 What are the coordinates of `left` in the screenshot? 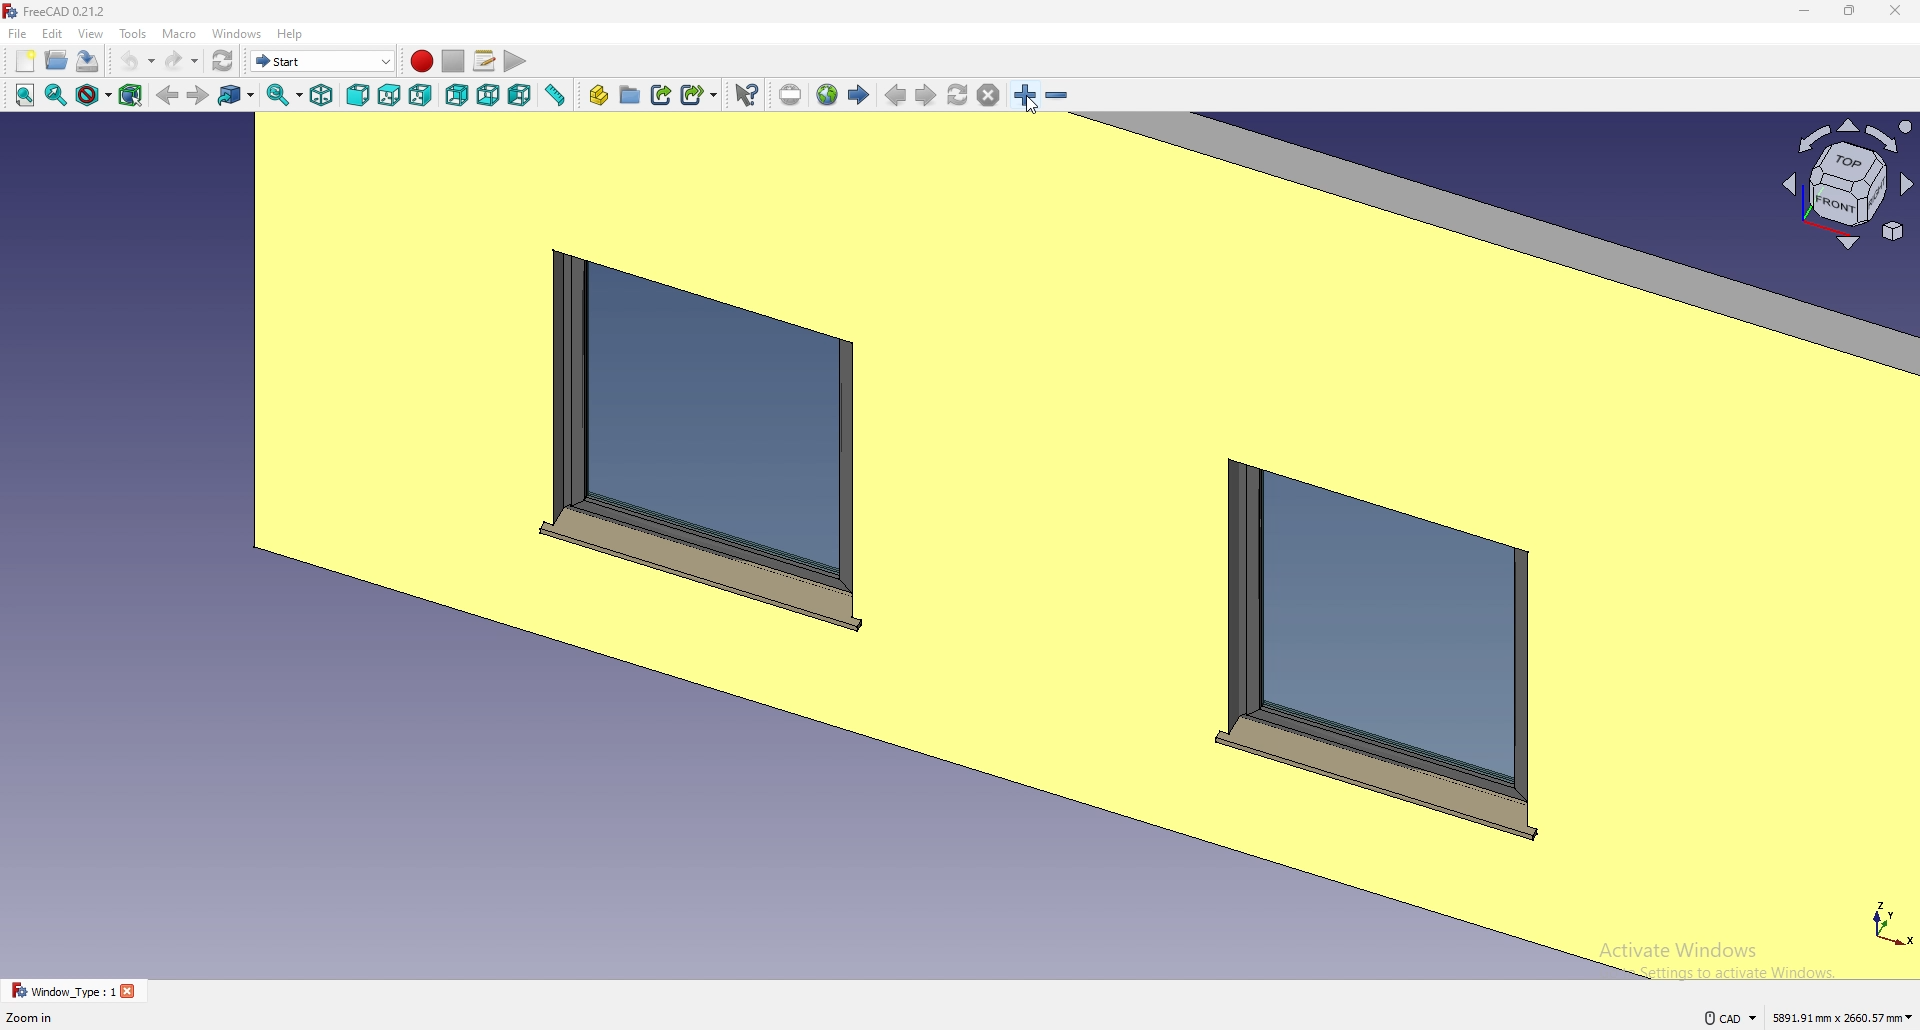 It's located at (519, 95).